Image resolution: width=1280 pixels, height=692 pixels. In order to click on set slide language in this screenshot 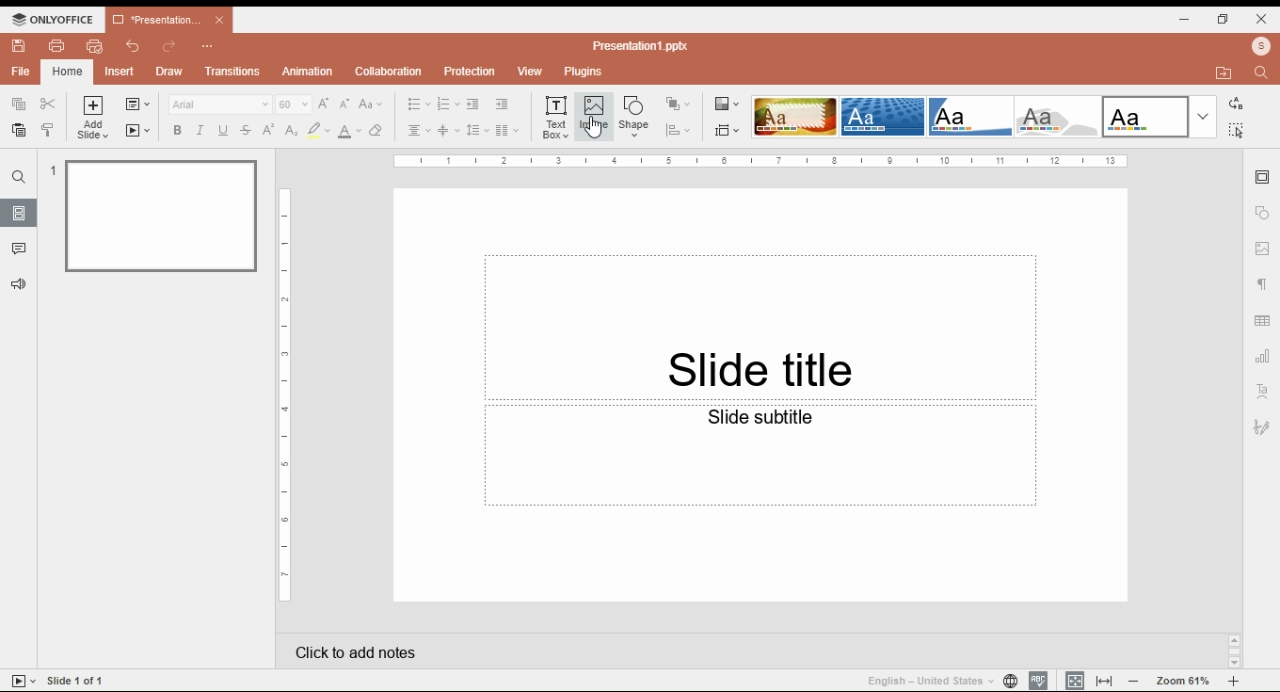, I will do `click(1010, 680)`.